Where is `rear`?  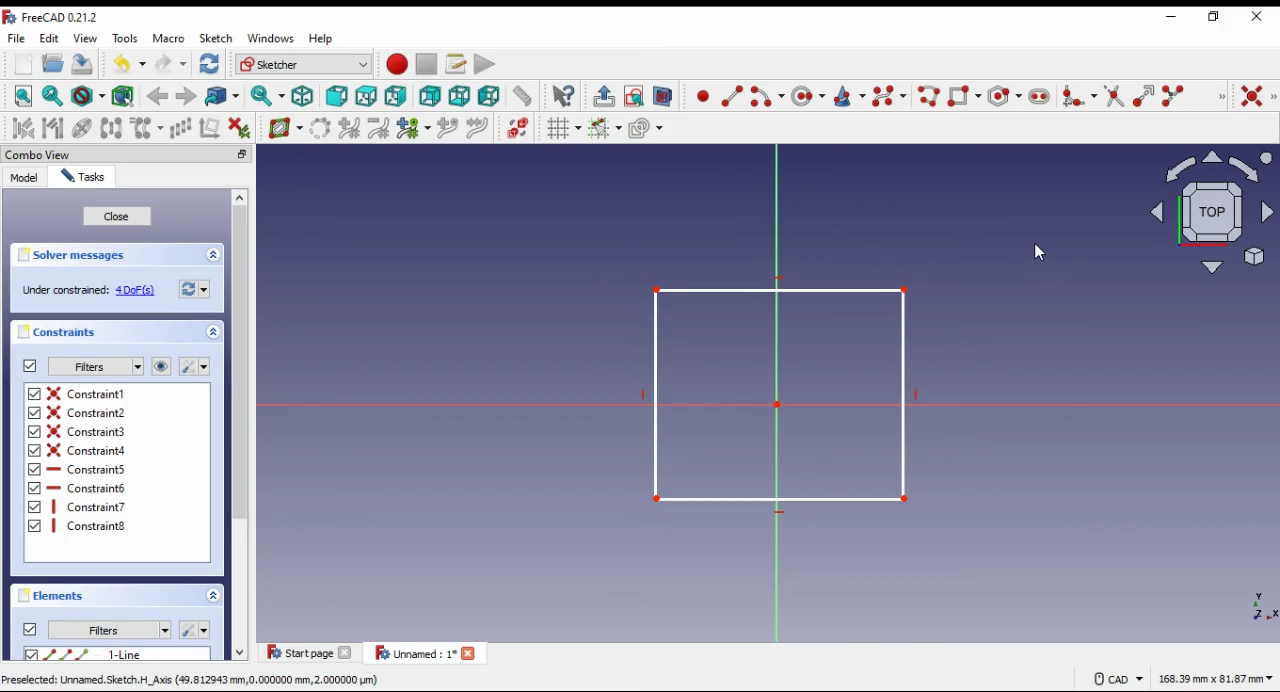 rear is located at coordinates (431, 96).